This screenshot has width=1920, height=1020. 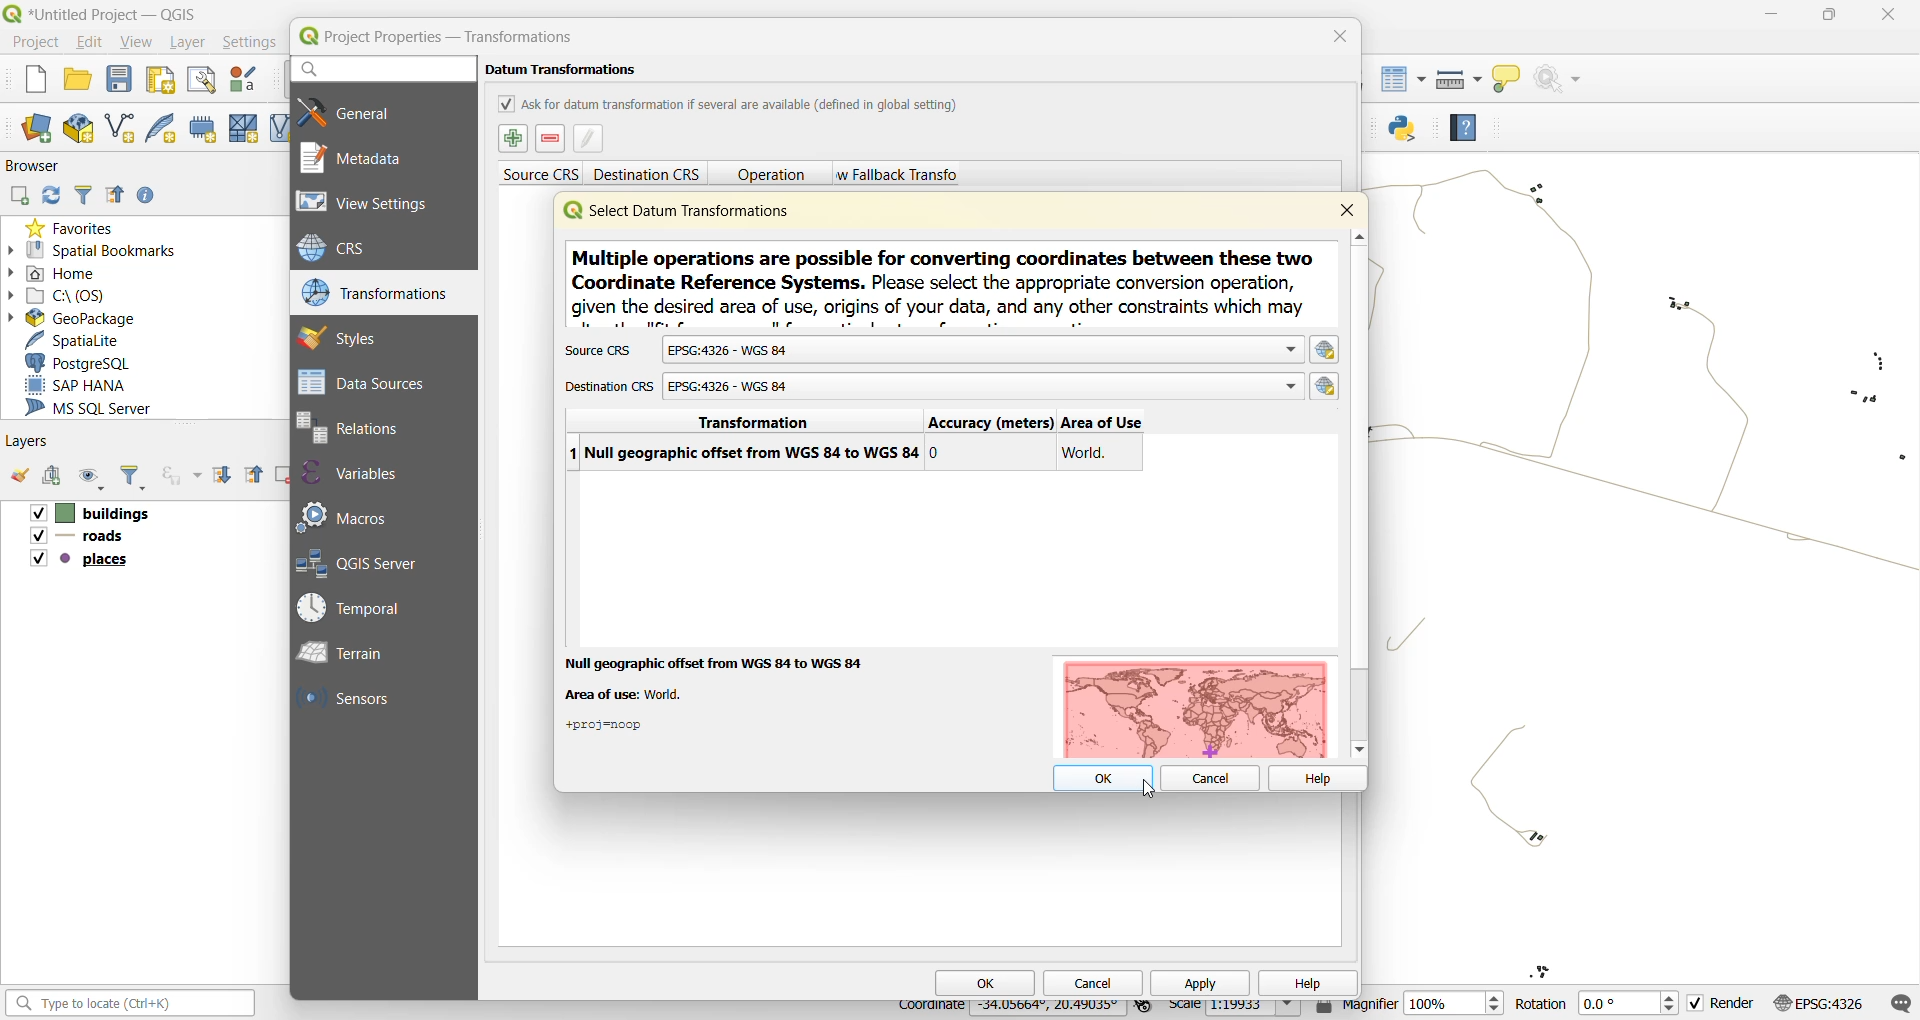 What do you see at coordinates (82, 560) in the screenshot?
I see `places` at bounding box center [82, 560].